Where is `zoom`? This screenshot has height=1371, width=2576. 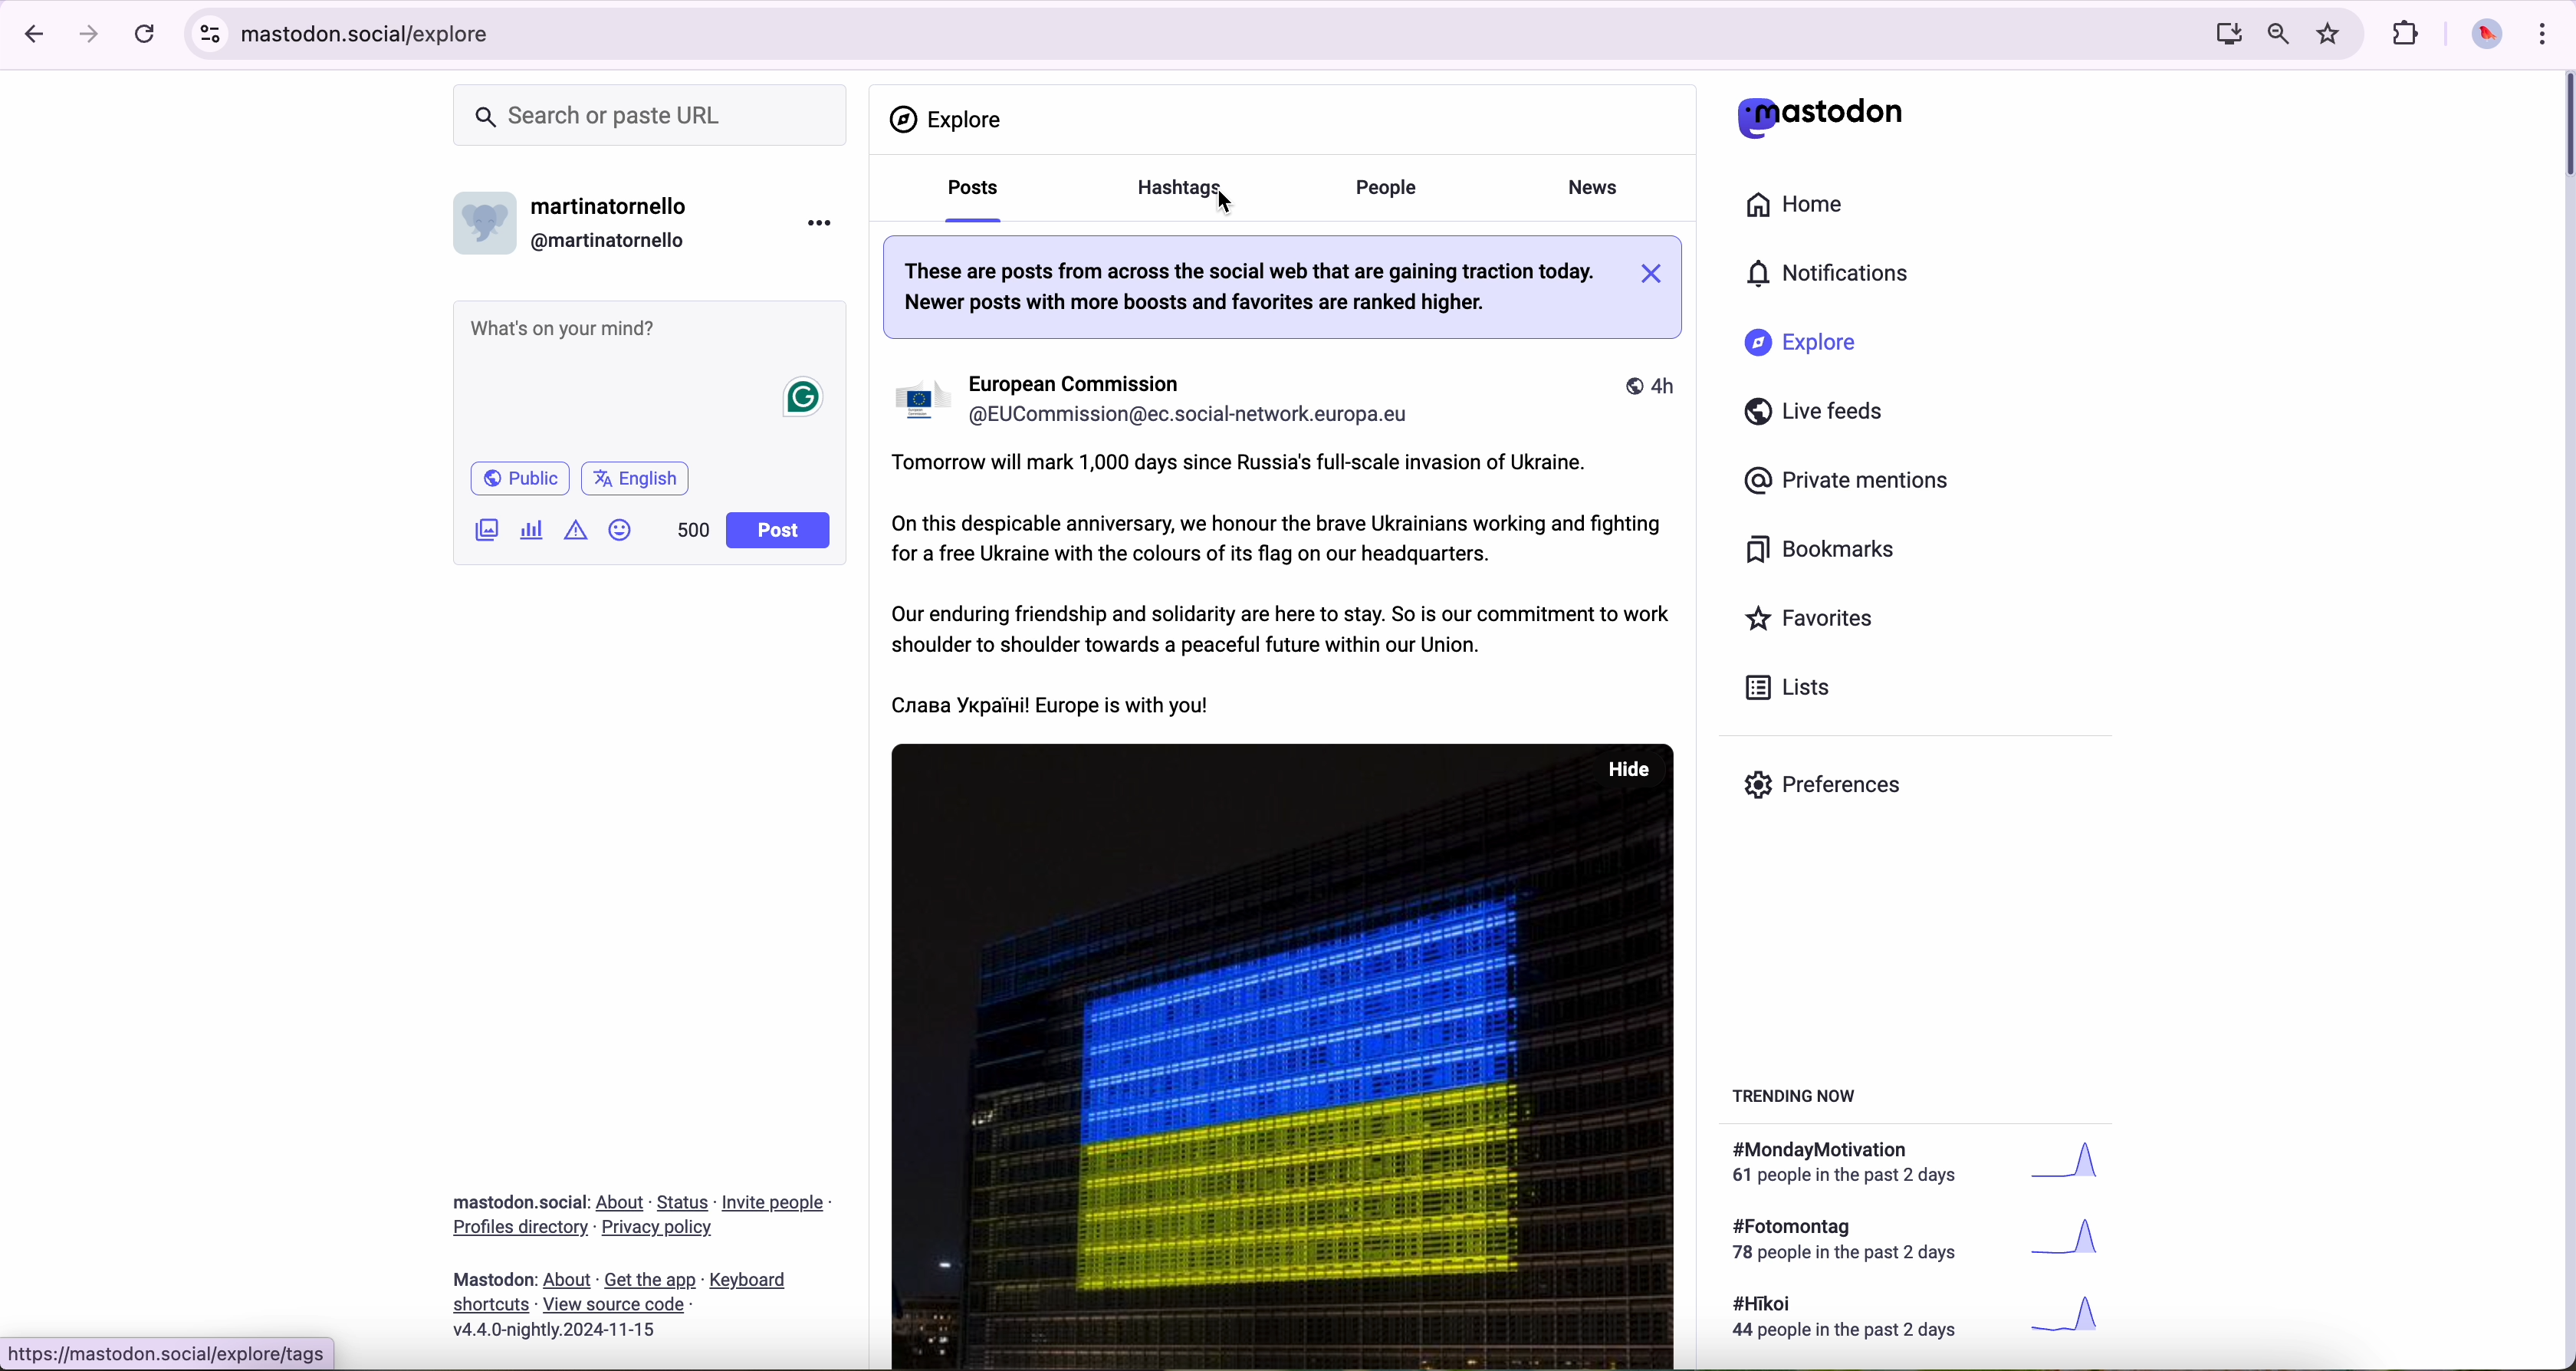 zoom is located at coordinates (2278, 35).